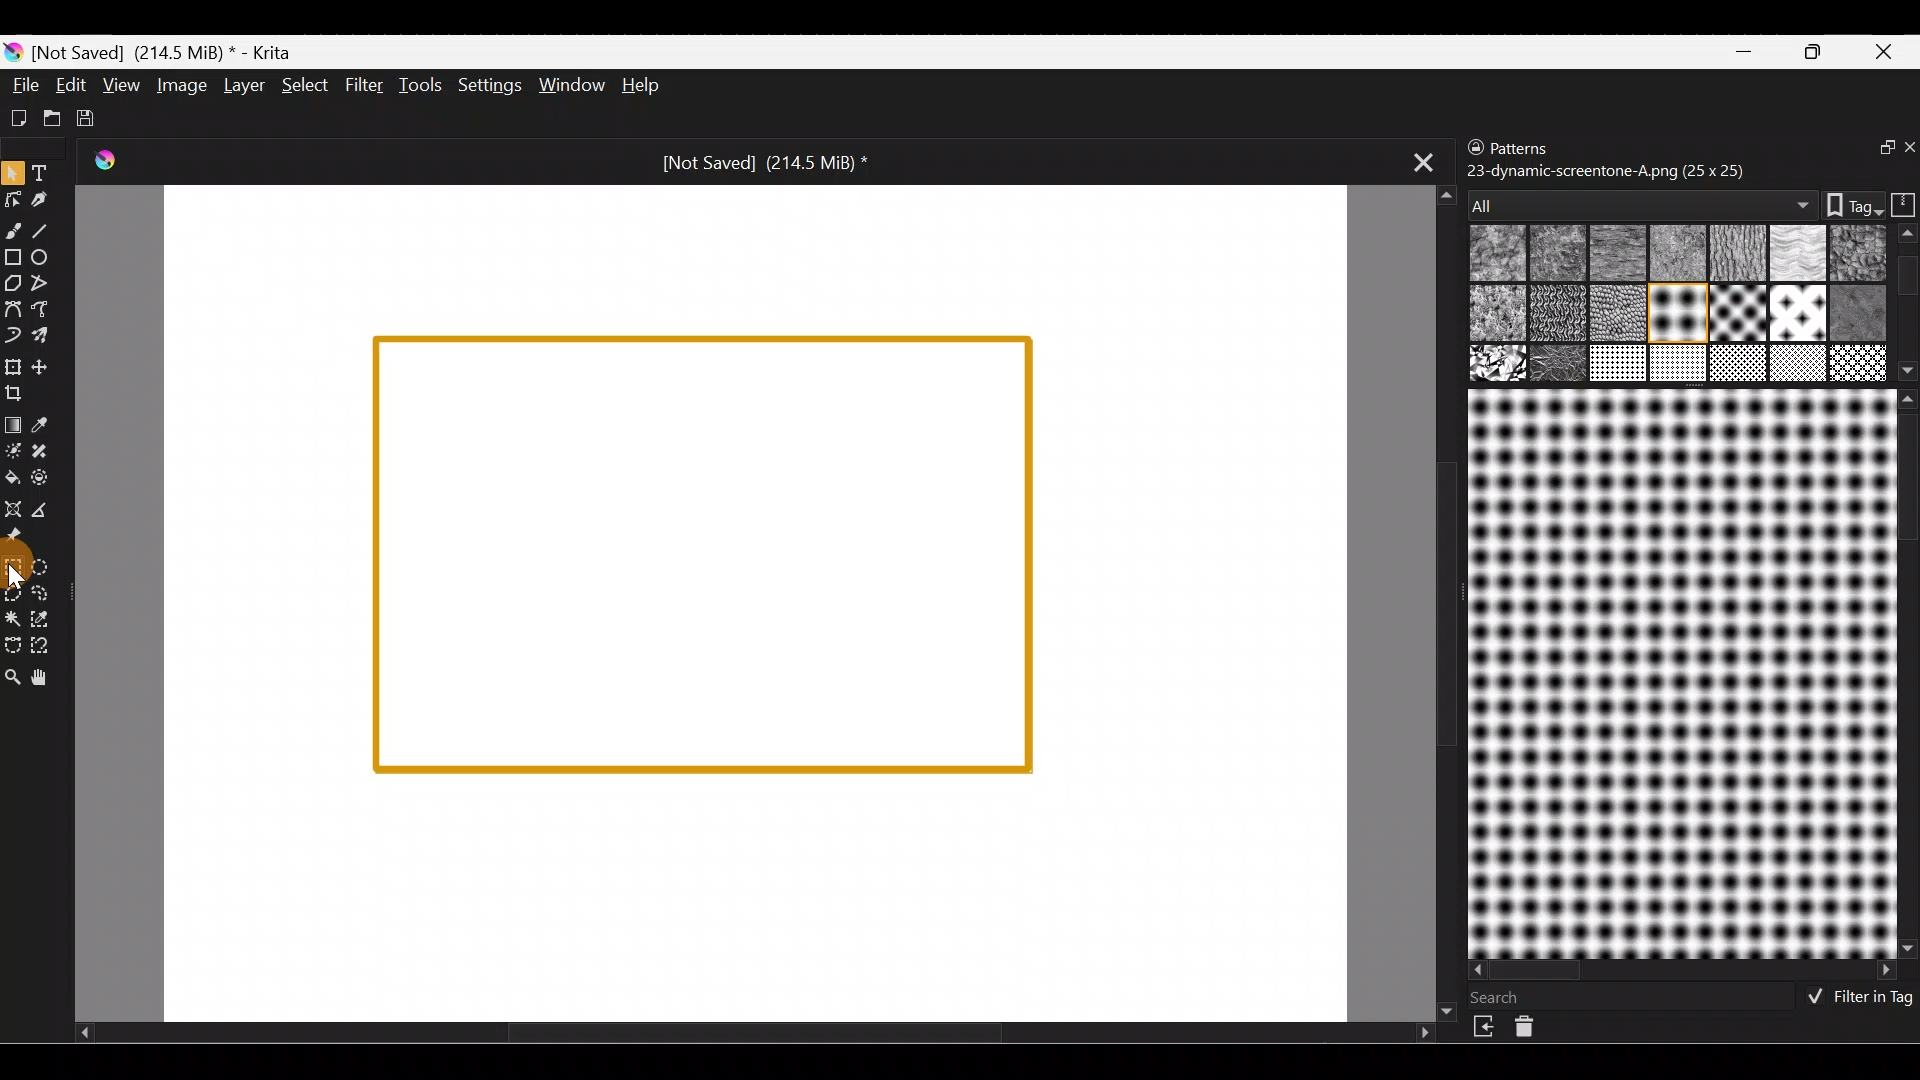 The image size is (1920, 1080). What do you see at coordinates (22, 536) in the screenshot?
I see `Reference images tool` at bounding box center [22, 536].